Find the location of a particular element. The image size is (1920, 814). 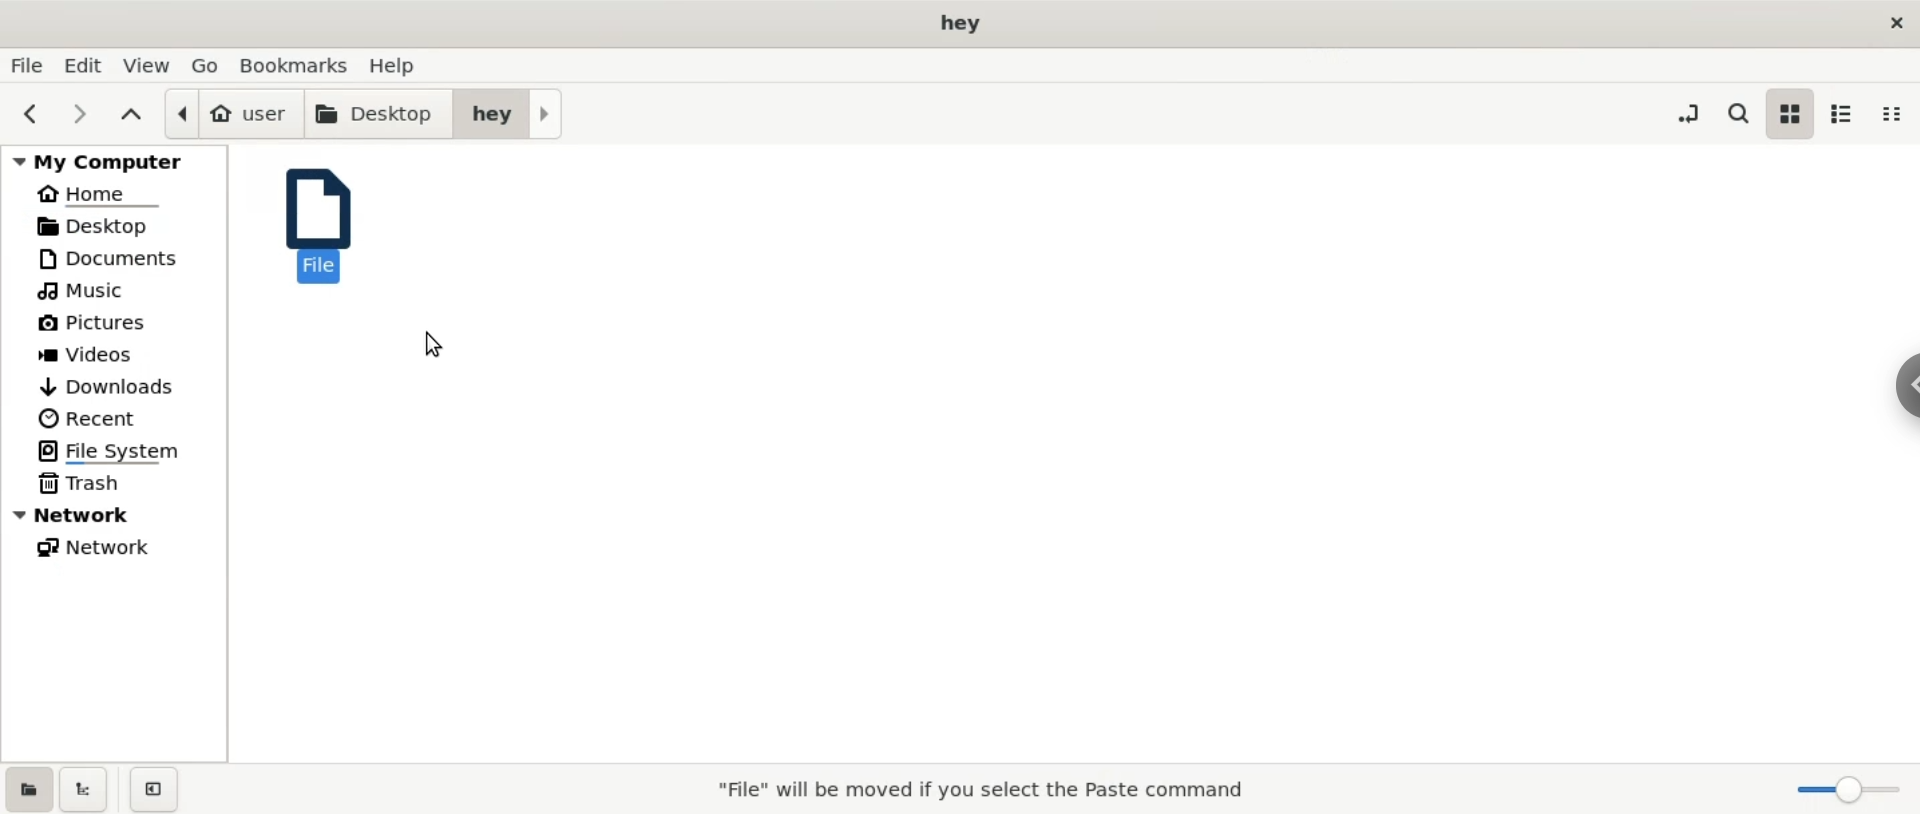

network is located at coordinates (126, 547).